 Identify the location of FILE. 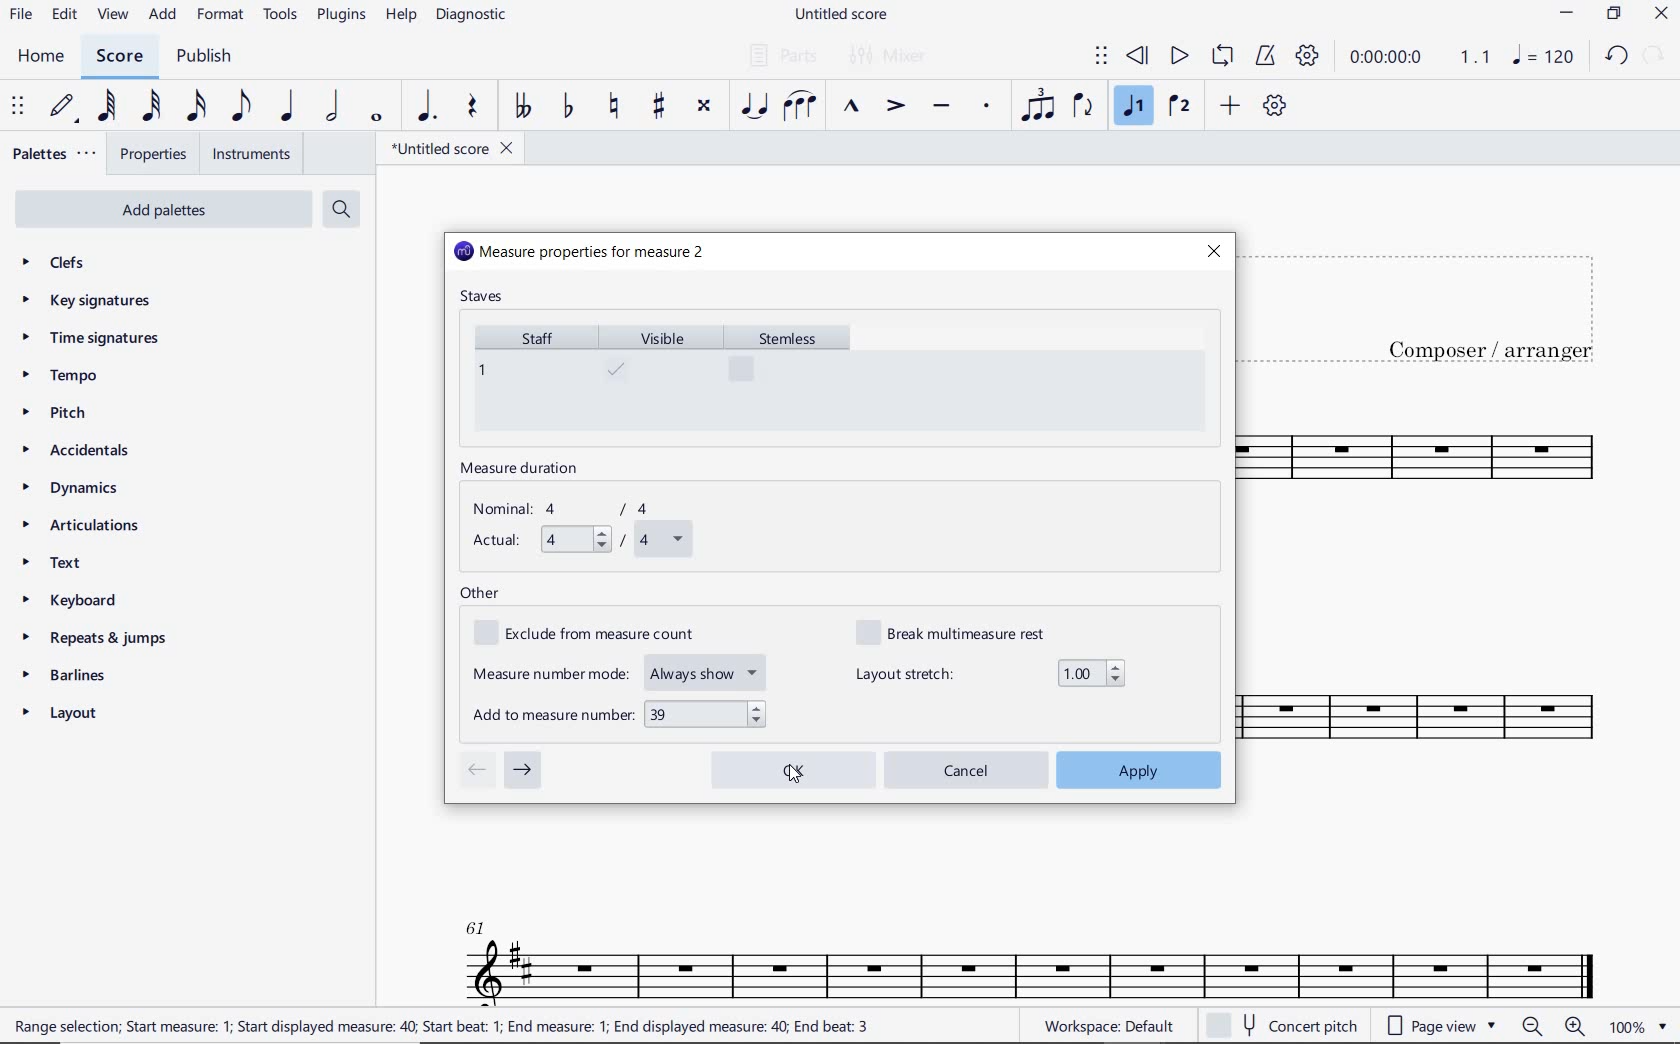
(21, 16).